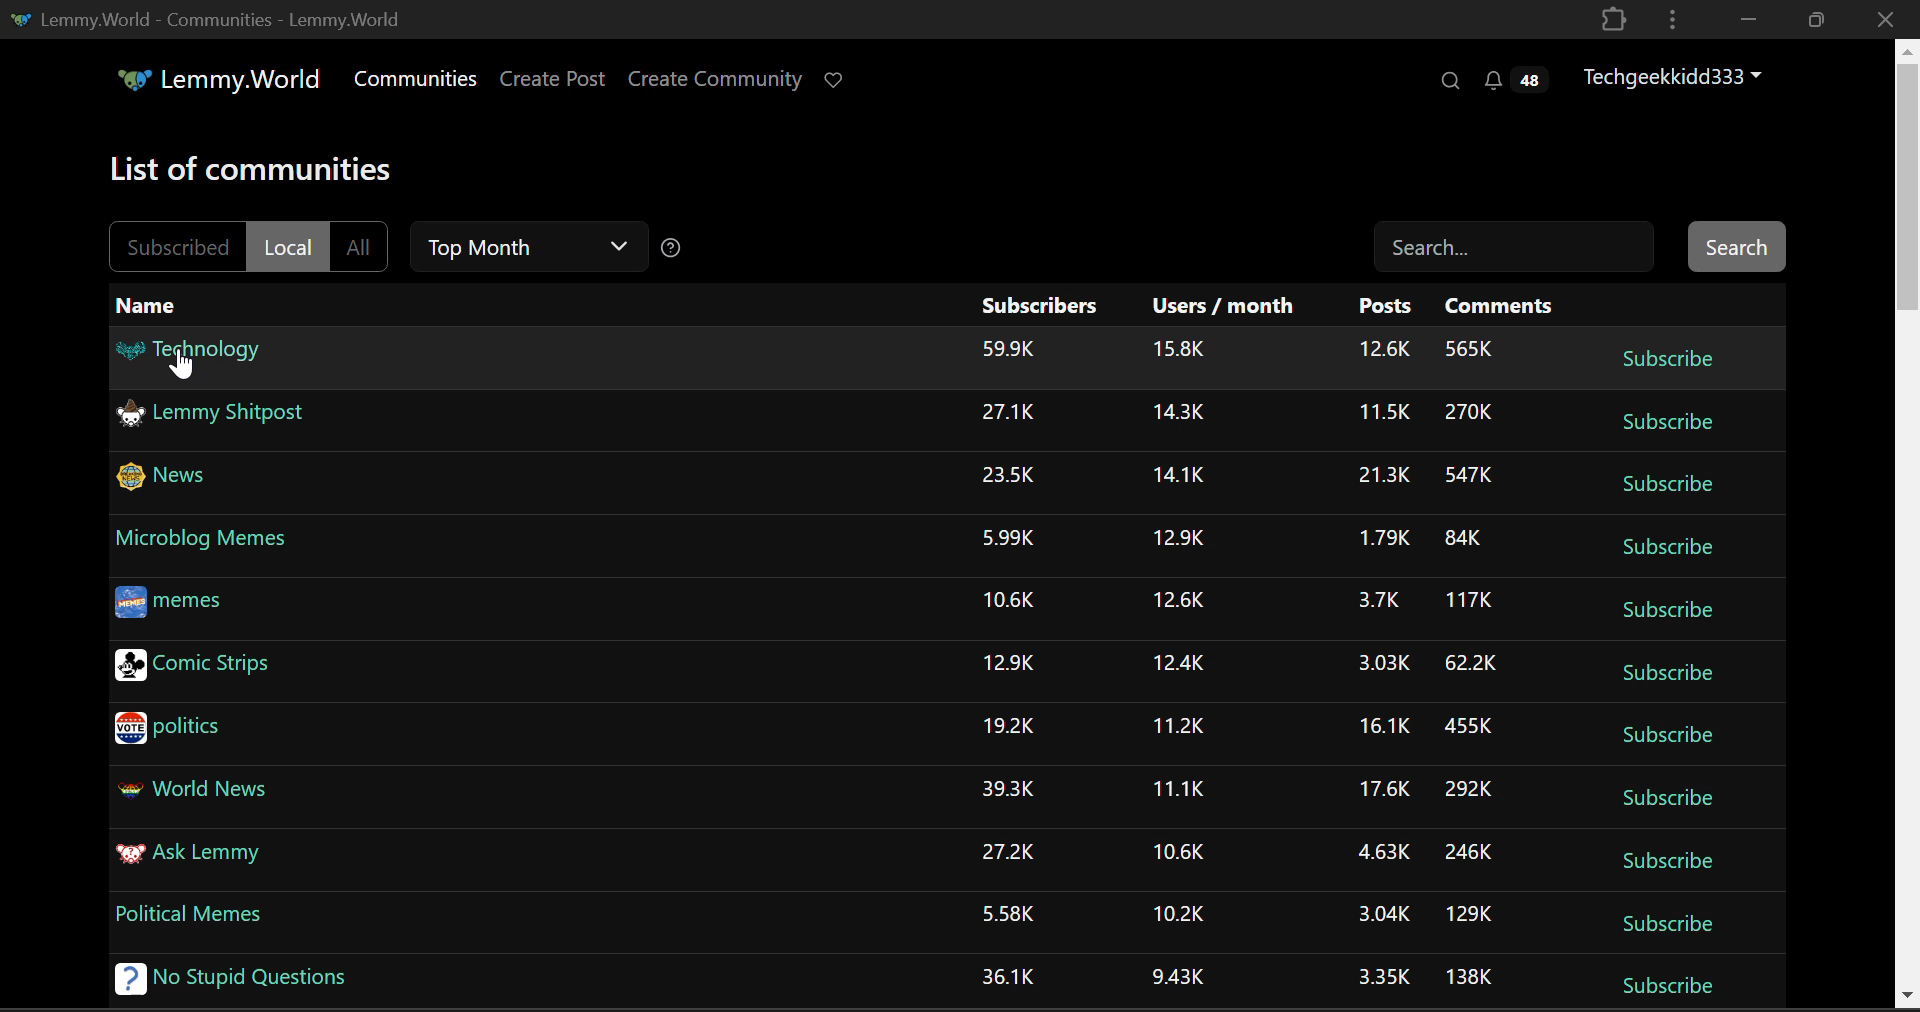 This screenshot has height=1012, width=1920. I want to click on Amount, so click(1178, 915).